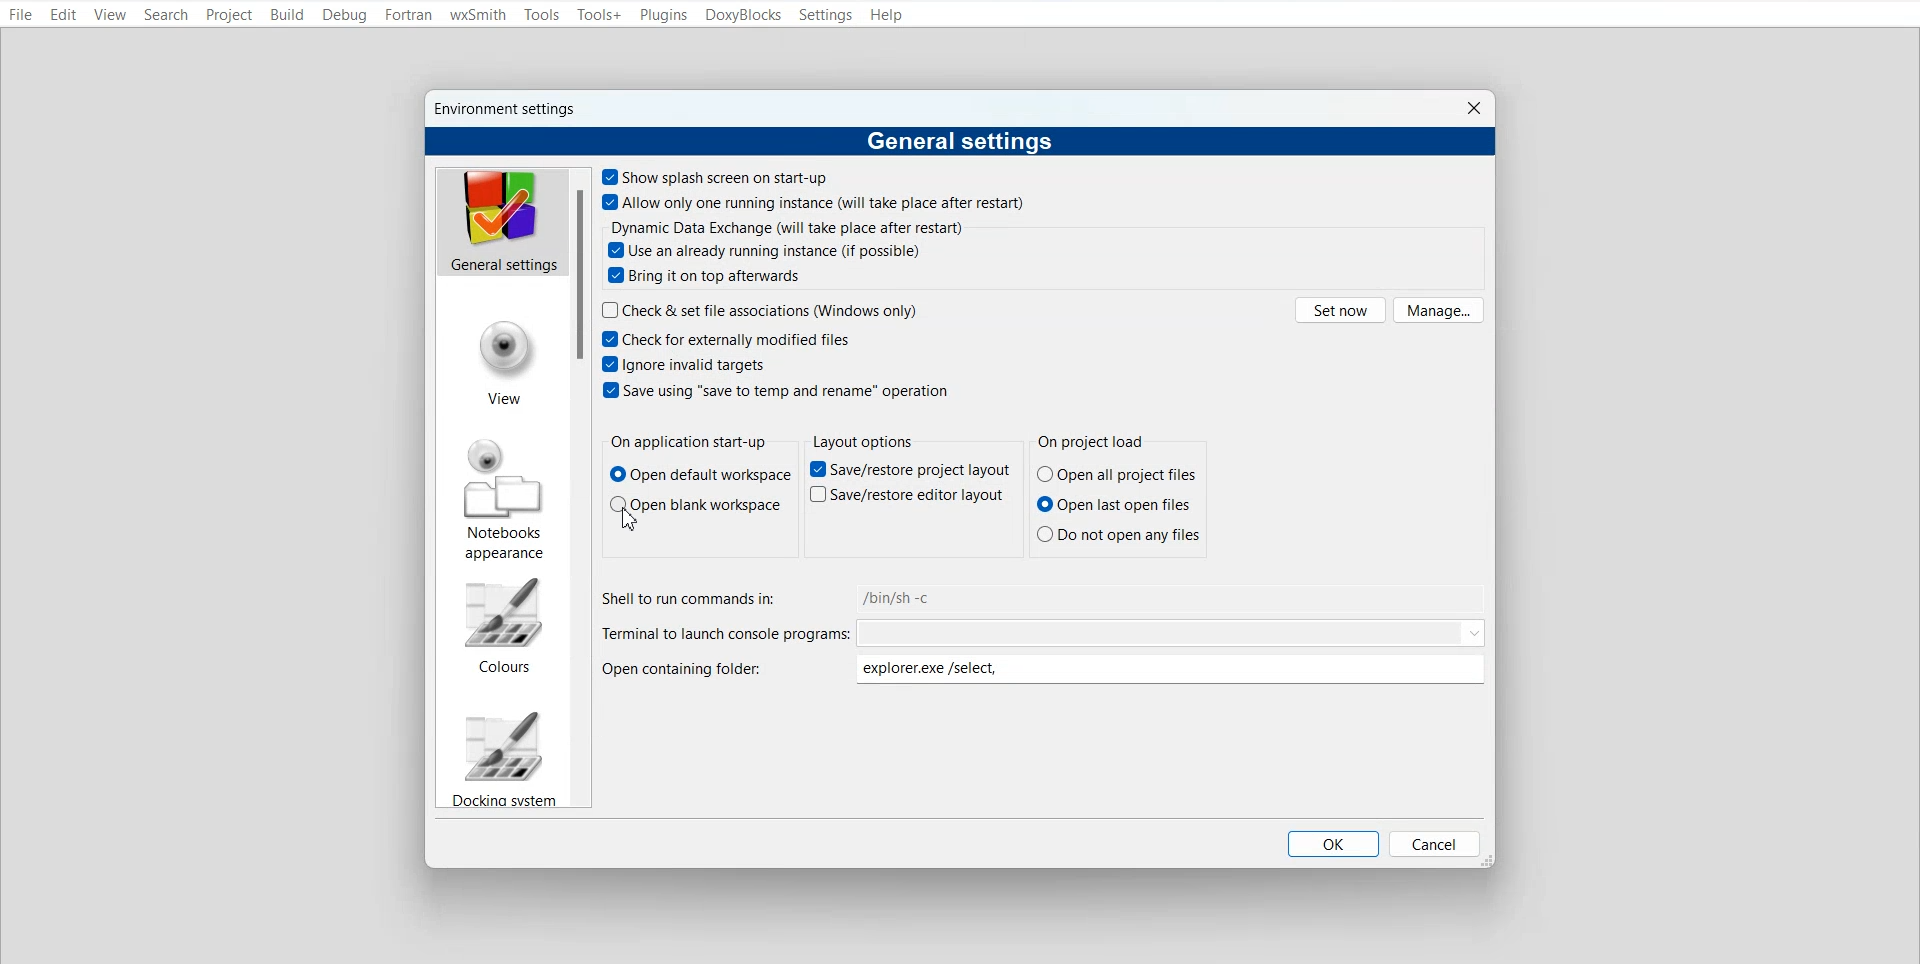 The image size is (1920, 964). I want to click on Docking system, so click(502, 757).